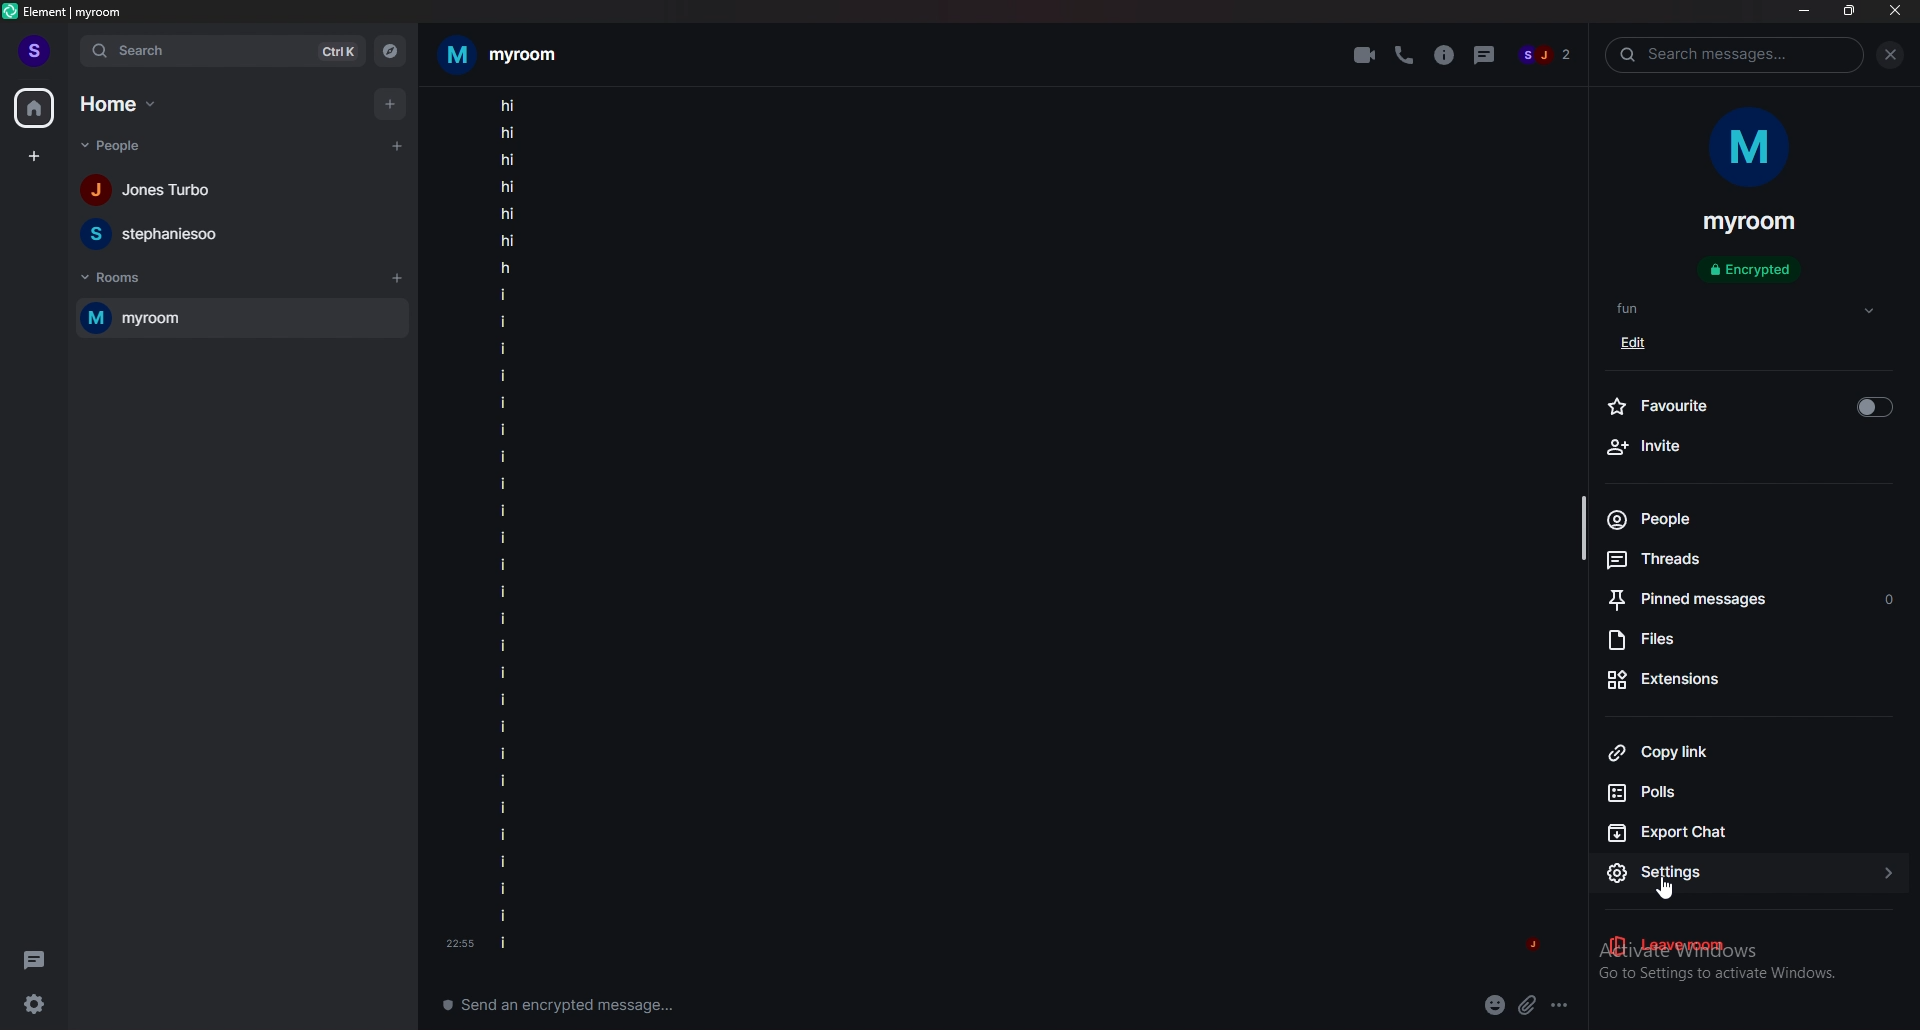 This screenshot has width=1920, height=1030. Describe the element at coordinates (1749, 404) in the screenshot. I see `favourite` at that location.